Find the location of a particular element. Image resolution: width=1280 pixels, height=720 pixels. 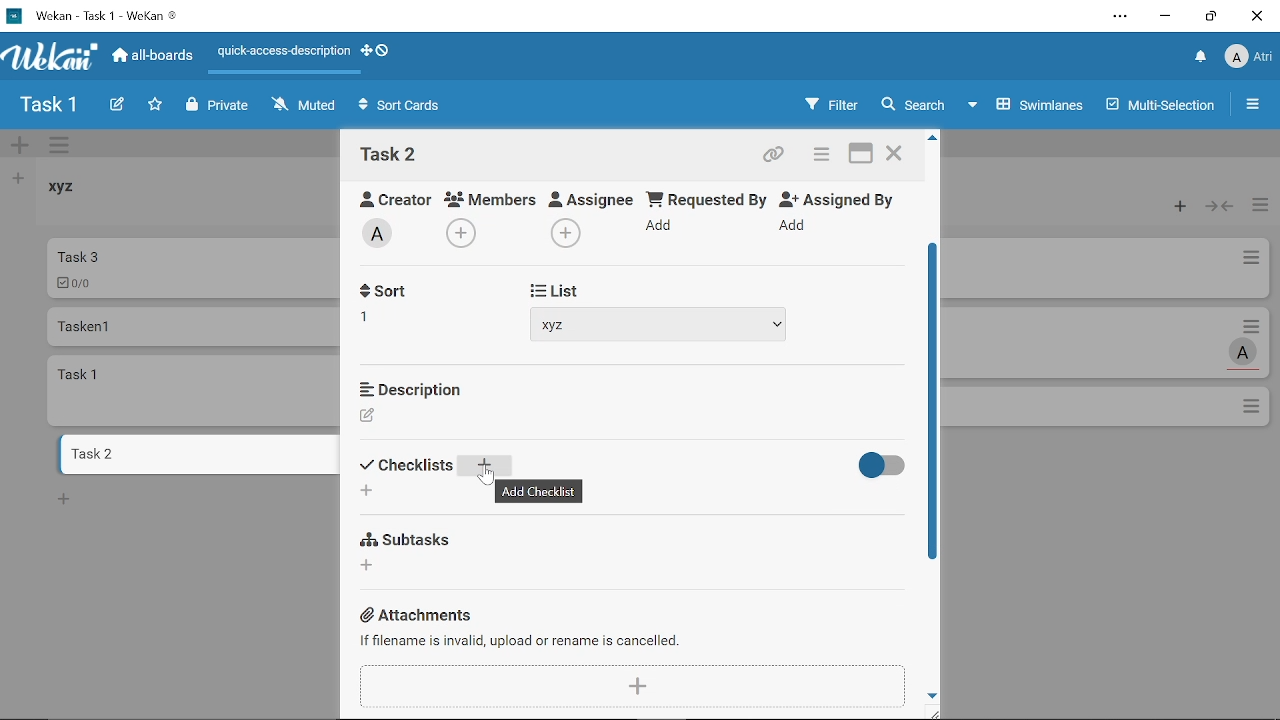

Options is located at coordinates (1253, 408).